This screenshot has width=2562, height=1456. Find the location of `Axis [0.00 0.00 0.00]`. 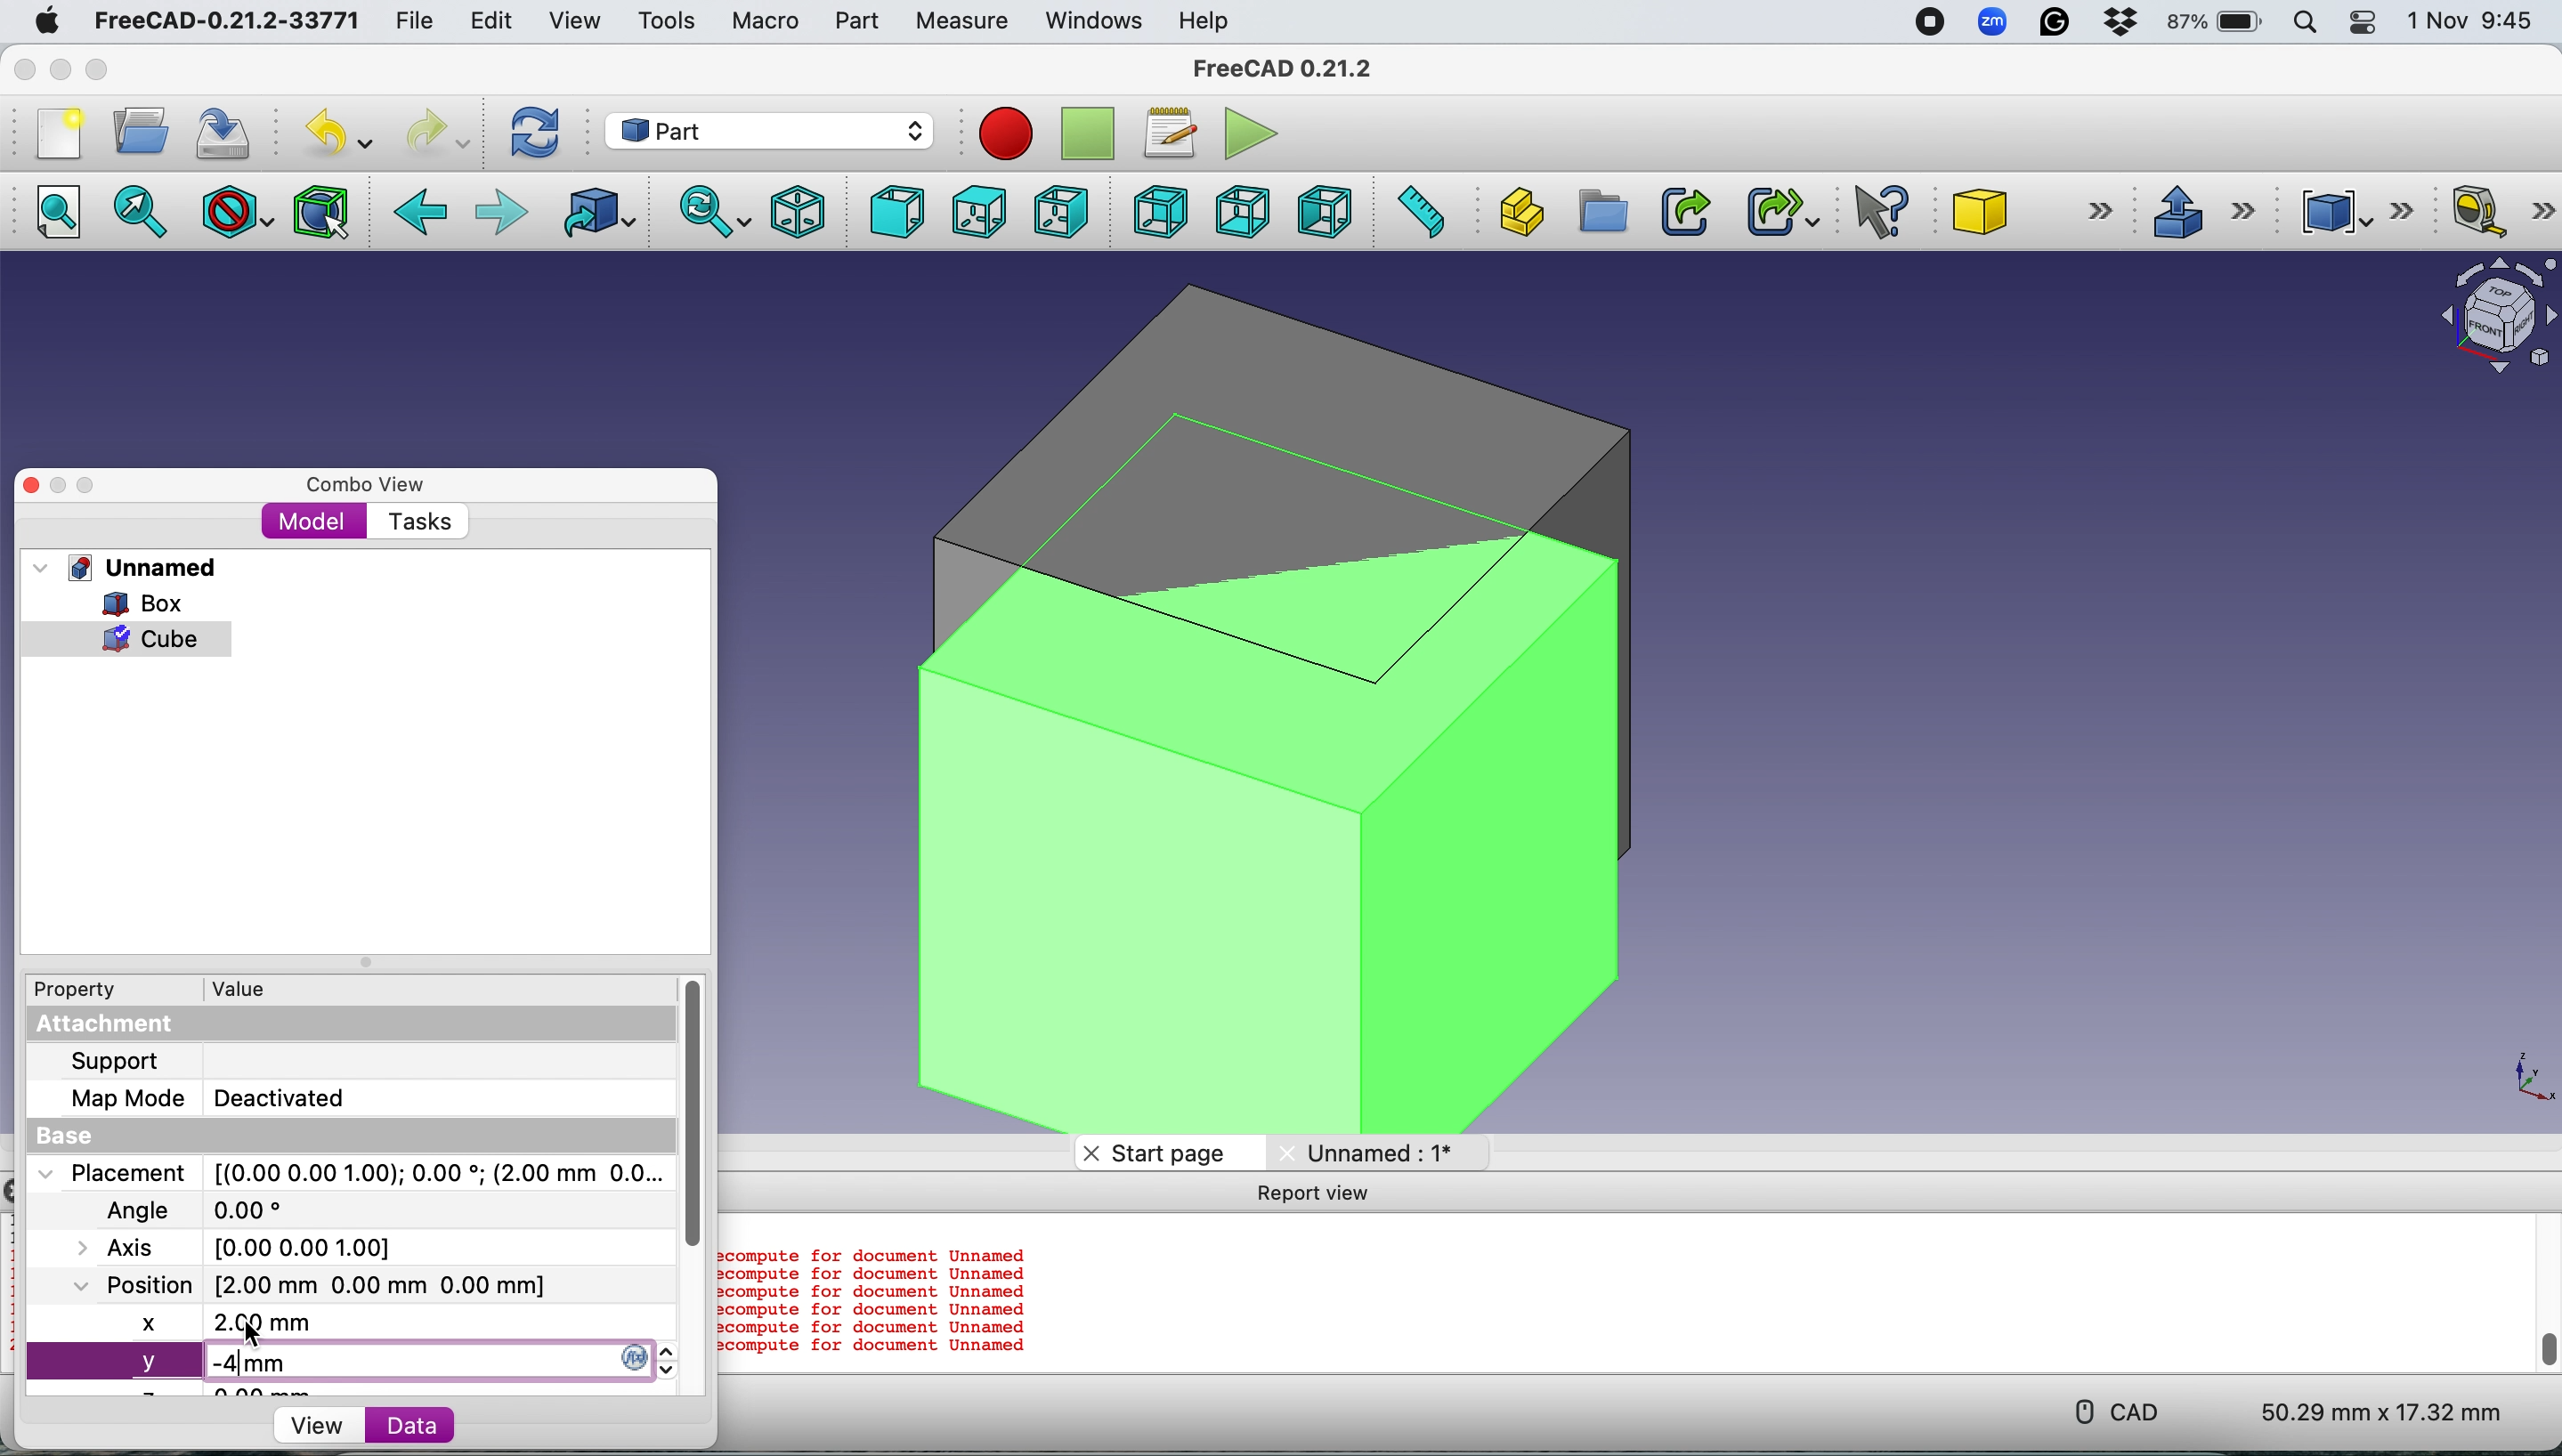

Axis [0.00 0.00 0.00] is located at coordinates (252, 1247).